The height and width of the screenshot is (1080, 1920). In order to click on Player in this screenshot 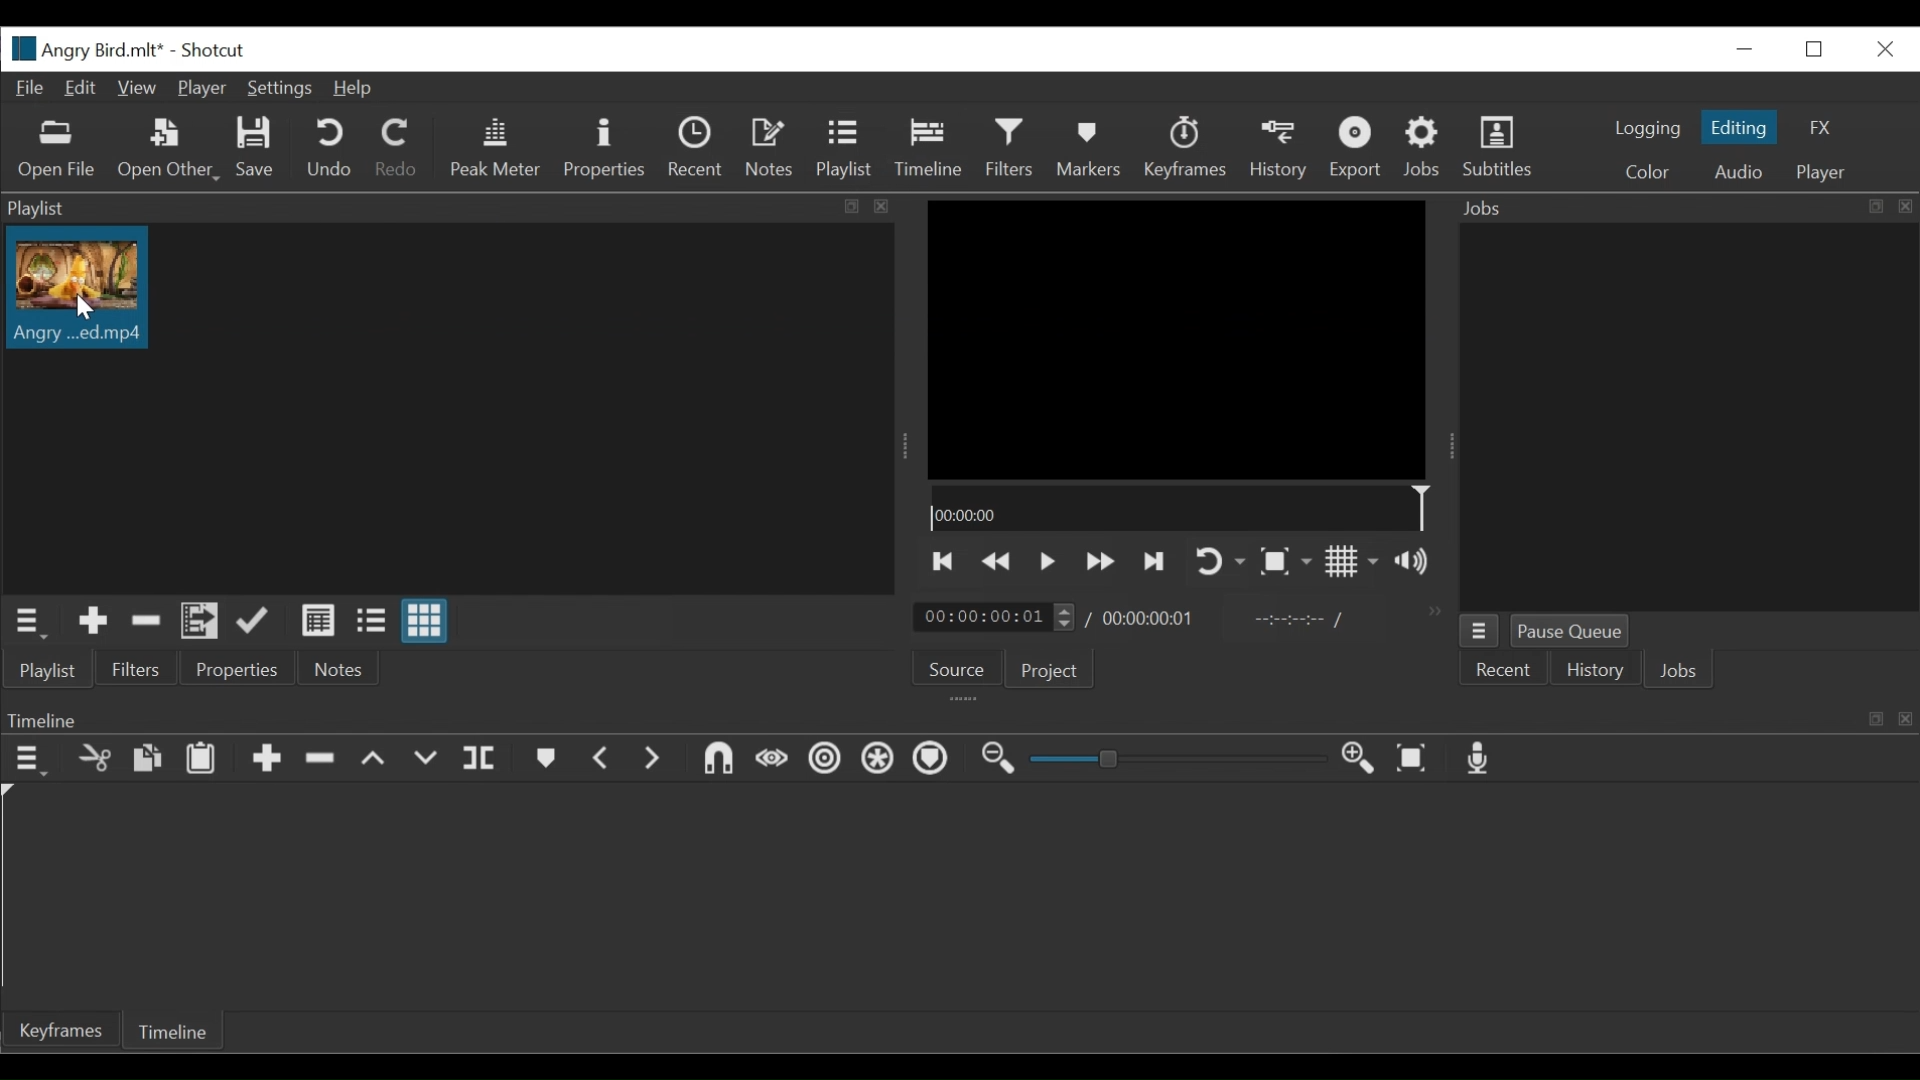, I will do `click(1827, 174)`.